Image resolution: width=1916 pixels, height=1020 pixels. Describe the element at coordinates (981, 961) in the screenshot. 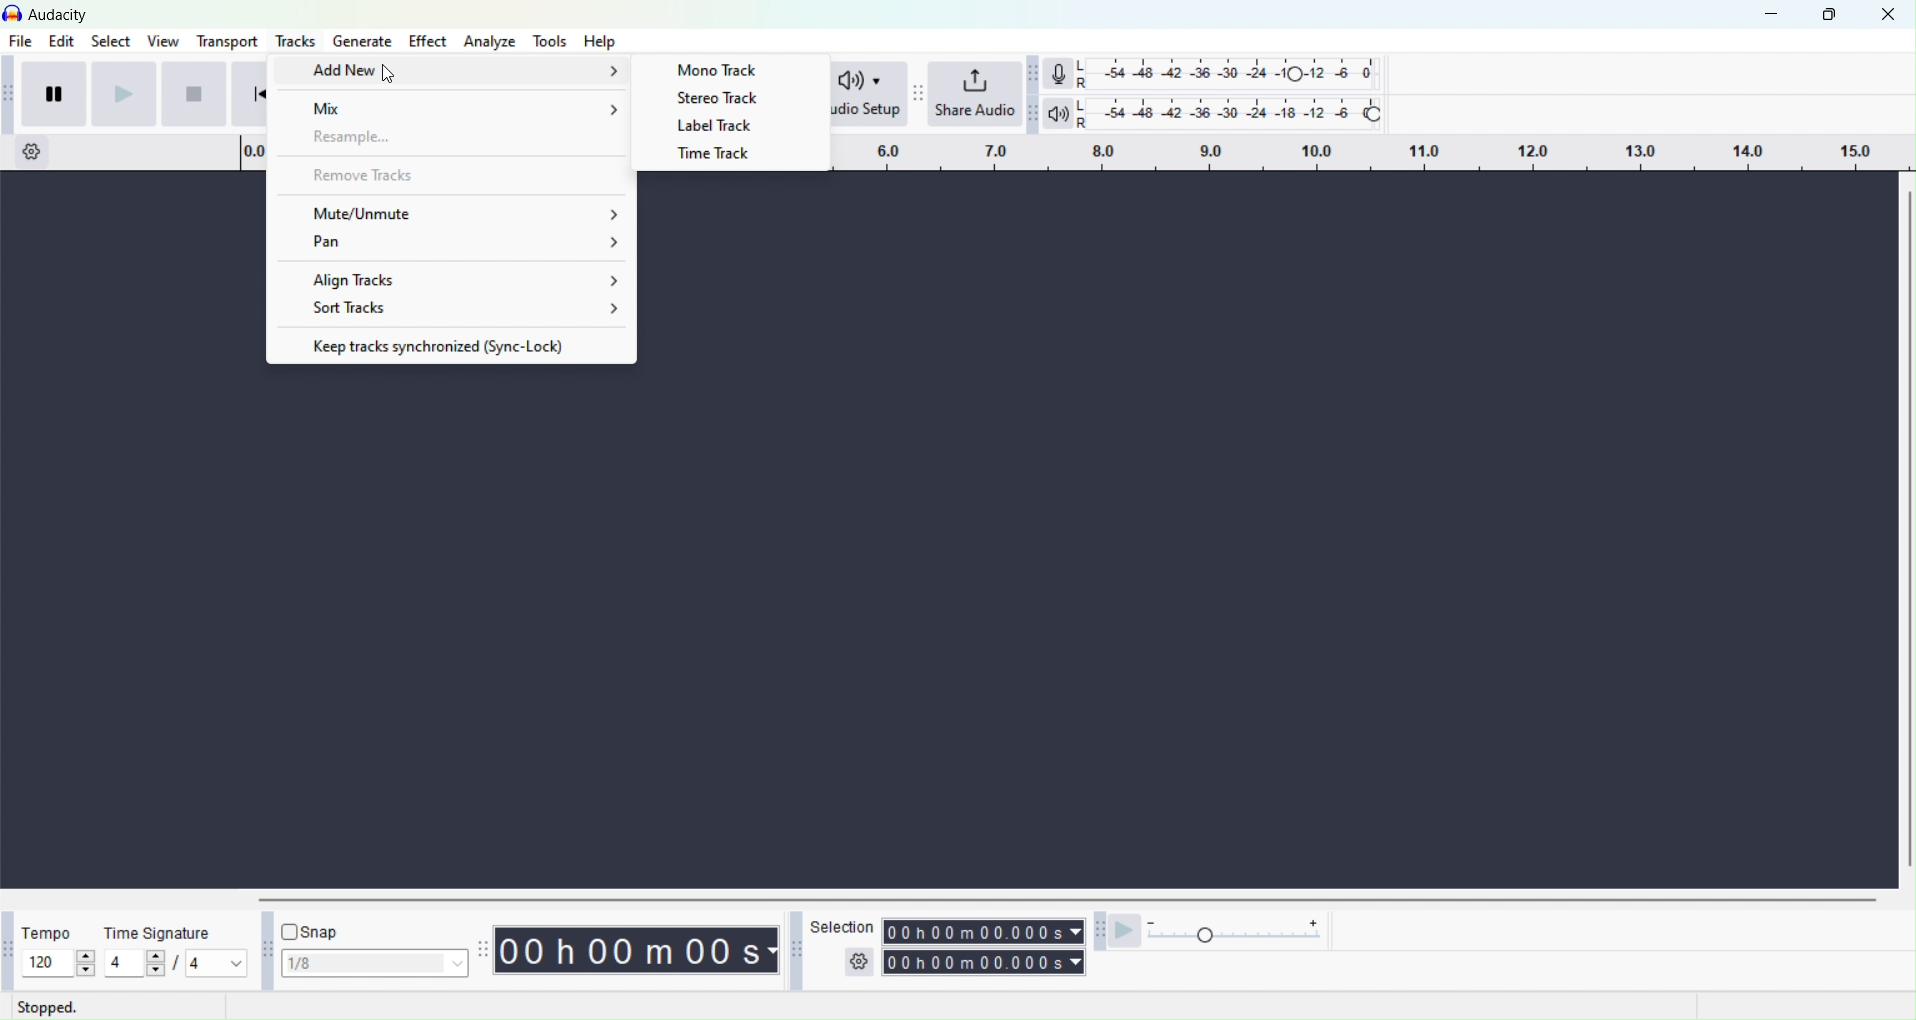

I see `Timing of track` at that location.